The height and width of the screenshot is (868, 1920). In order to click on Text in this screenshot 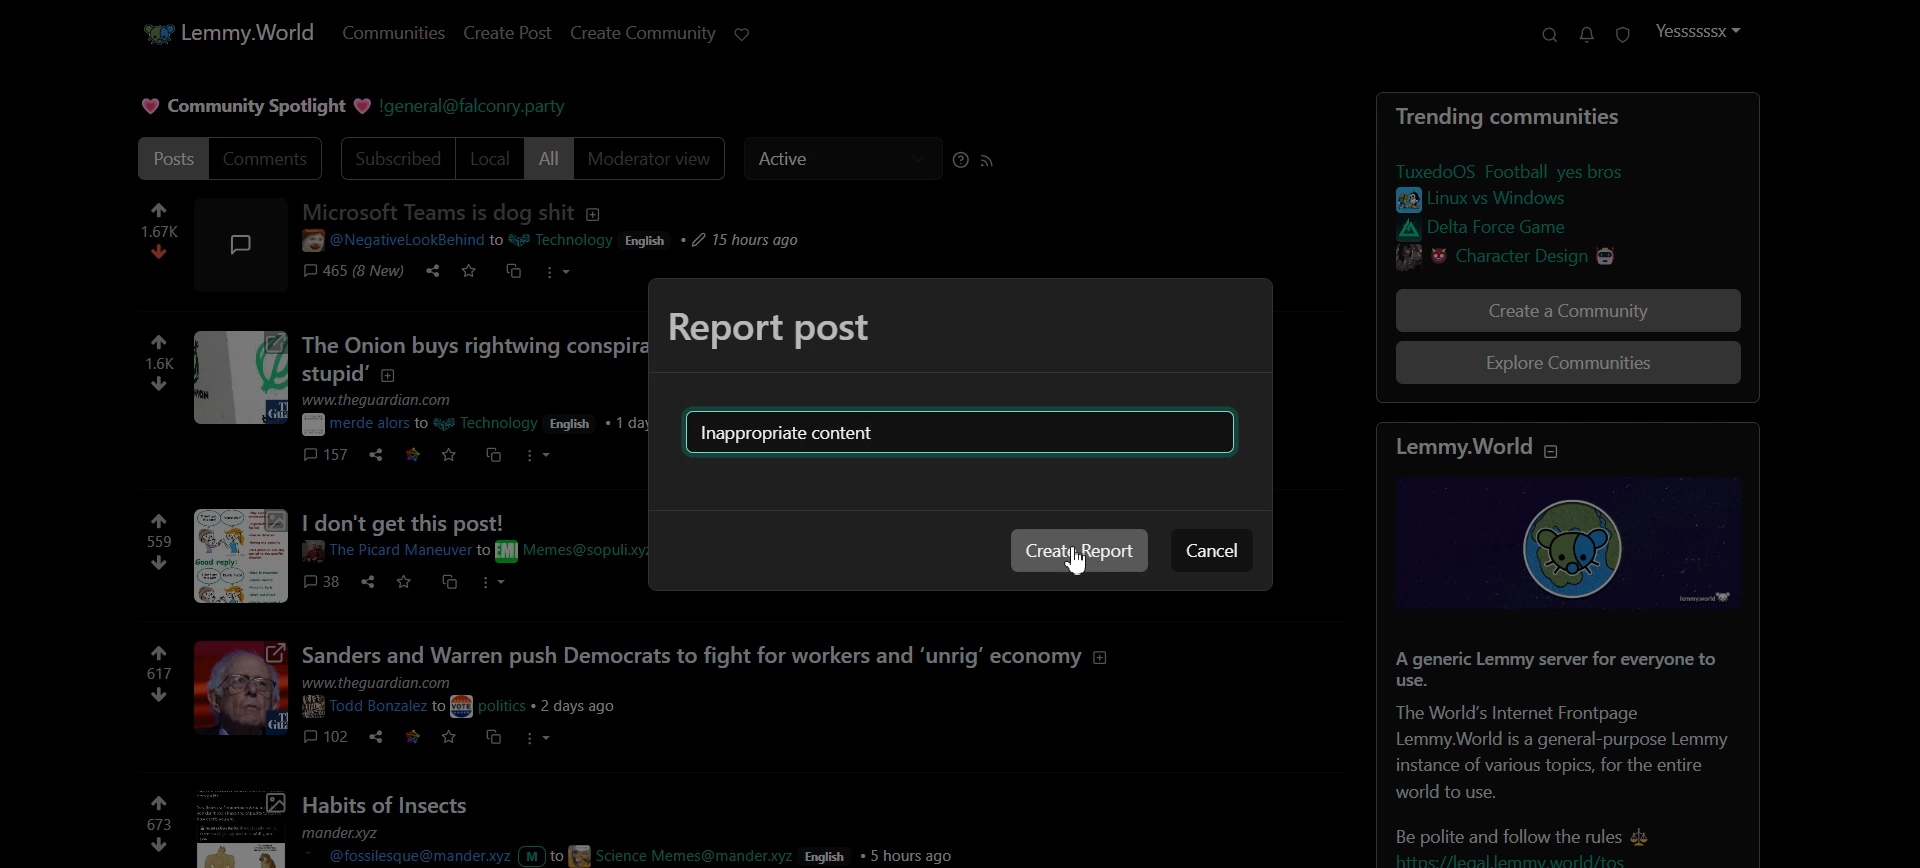, I will do `click(1566, 117)`.